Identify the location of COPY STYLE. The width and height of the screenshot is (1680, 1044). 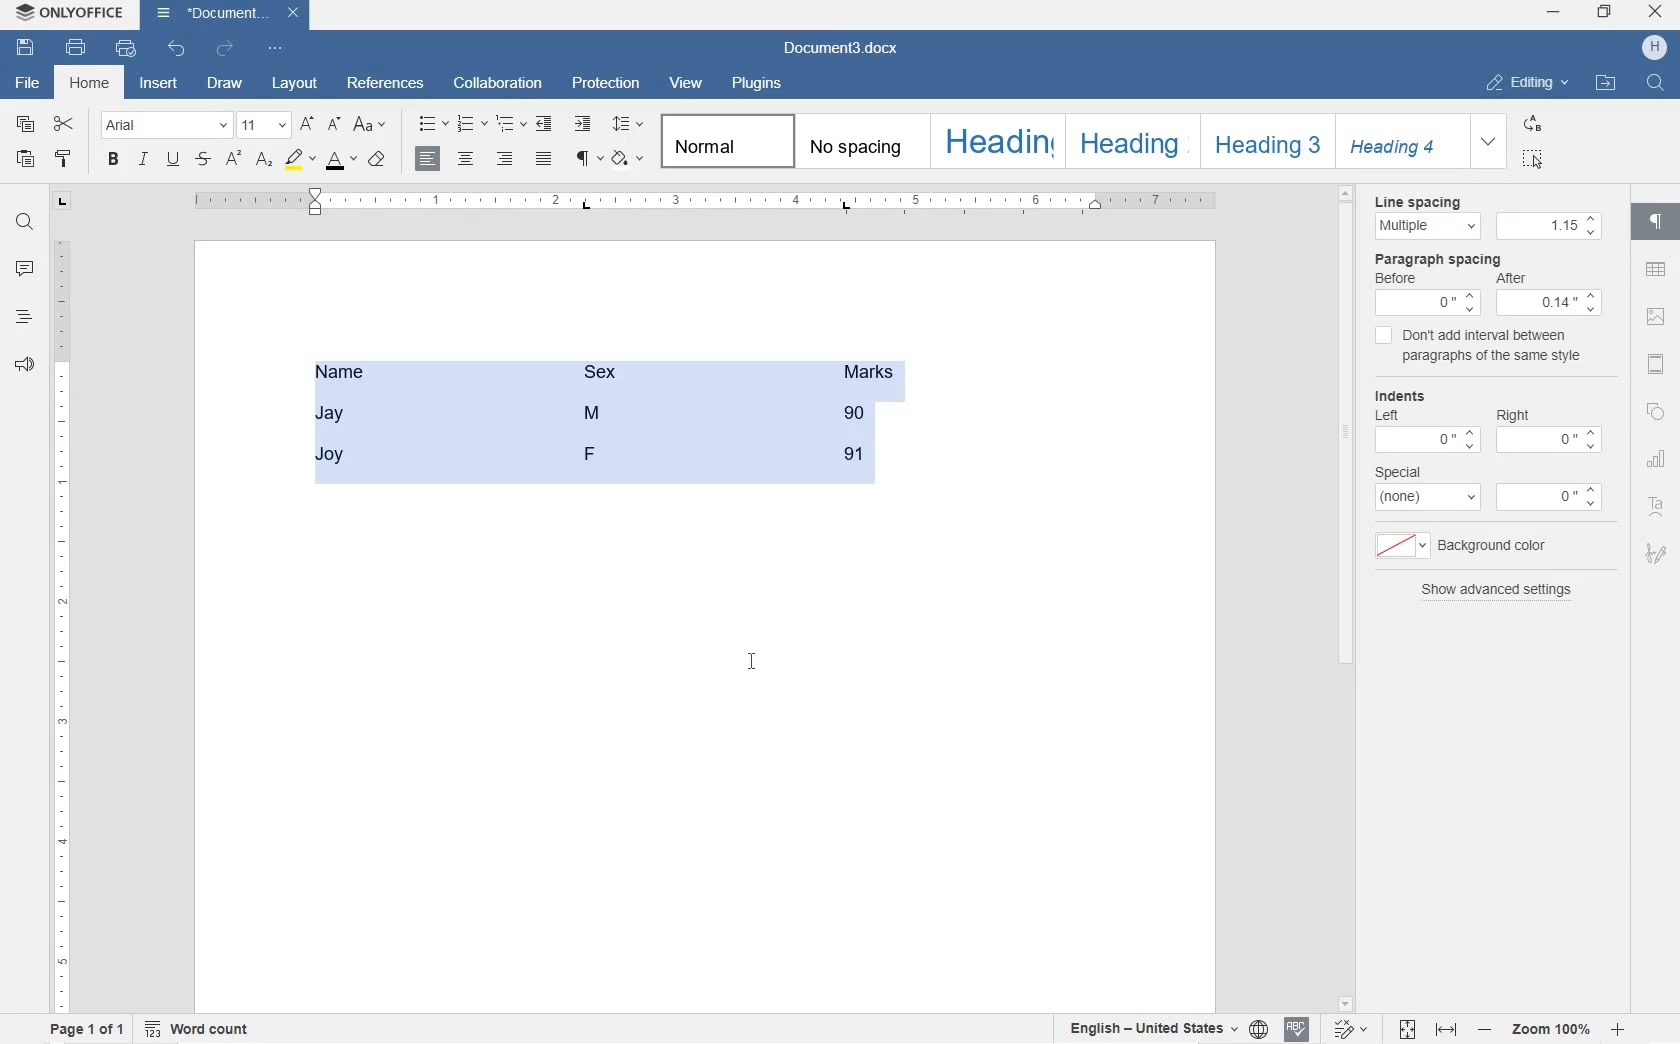
(63, 157).